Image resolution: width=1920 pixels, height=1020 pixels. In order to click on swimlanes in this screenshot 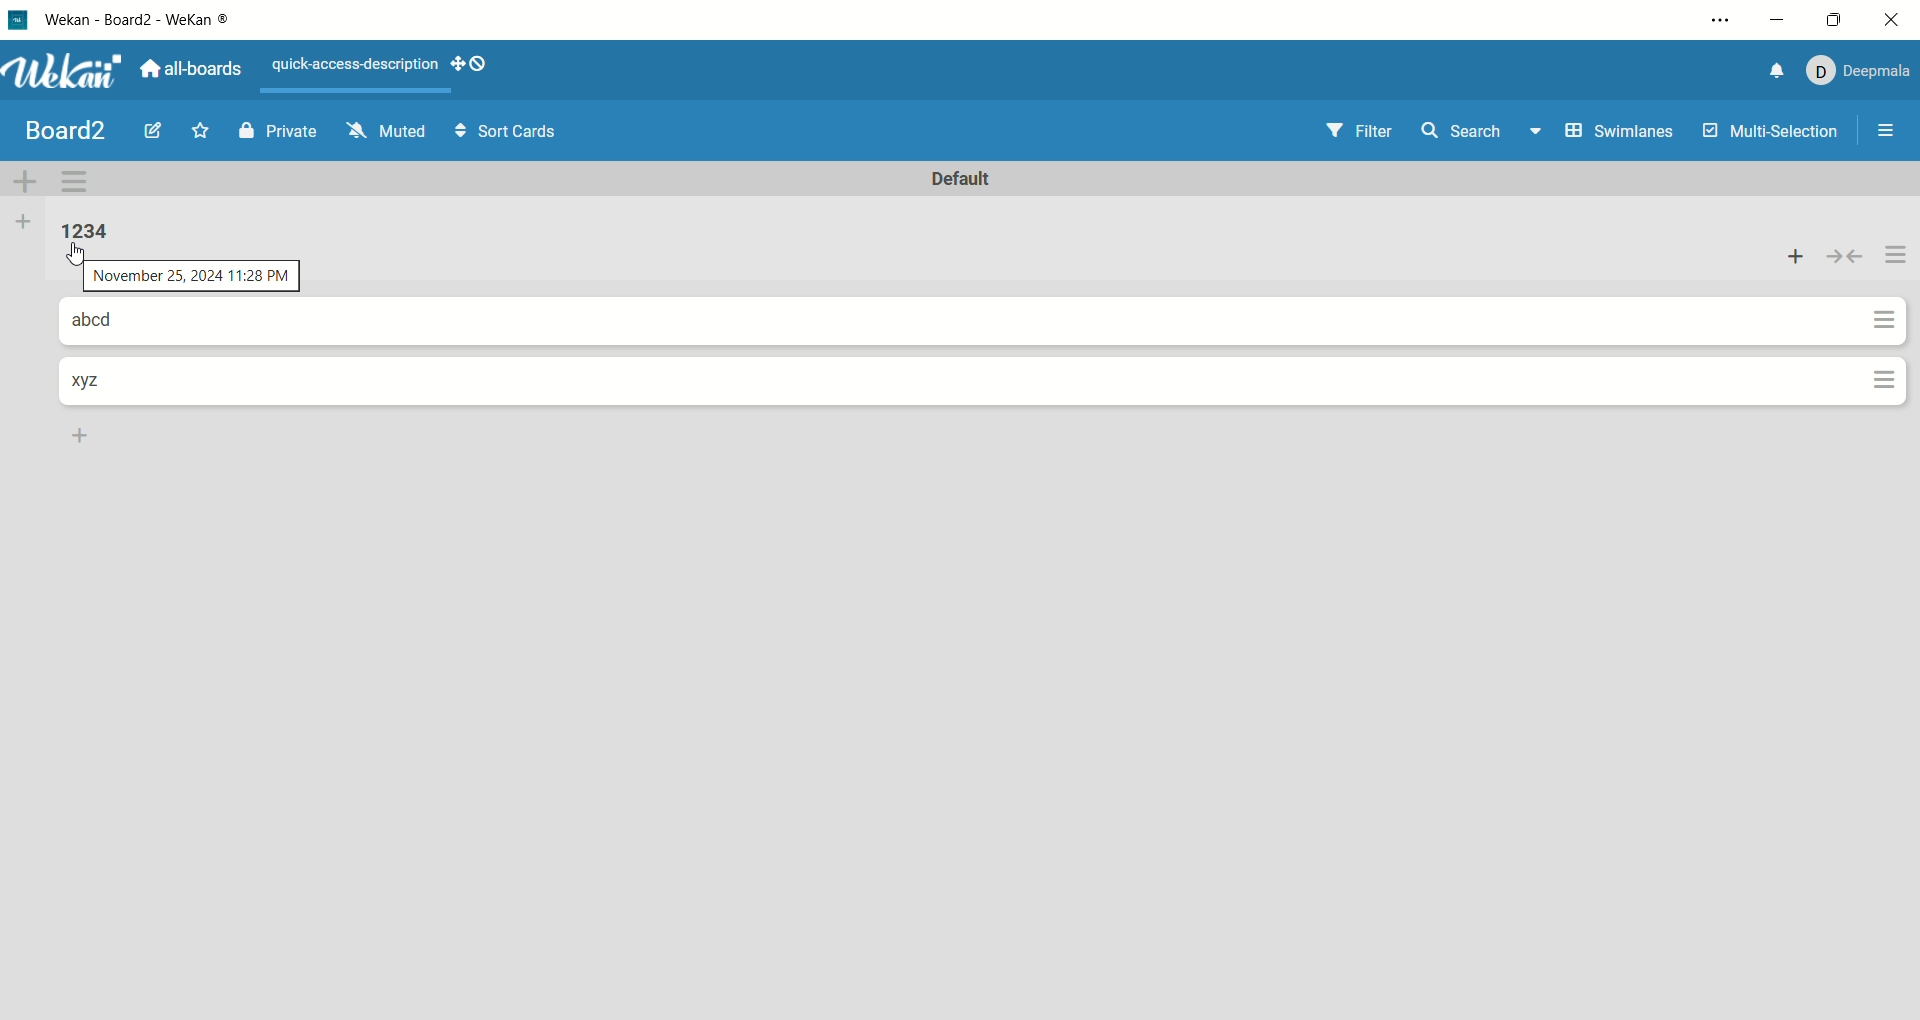, I will do `click(1618, 133)`.